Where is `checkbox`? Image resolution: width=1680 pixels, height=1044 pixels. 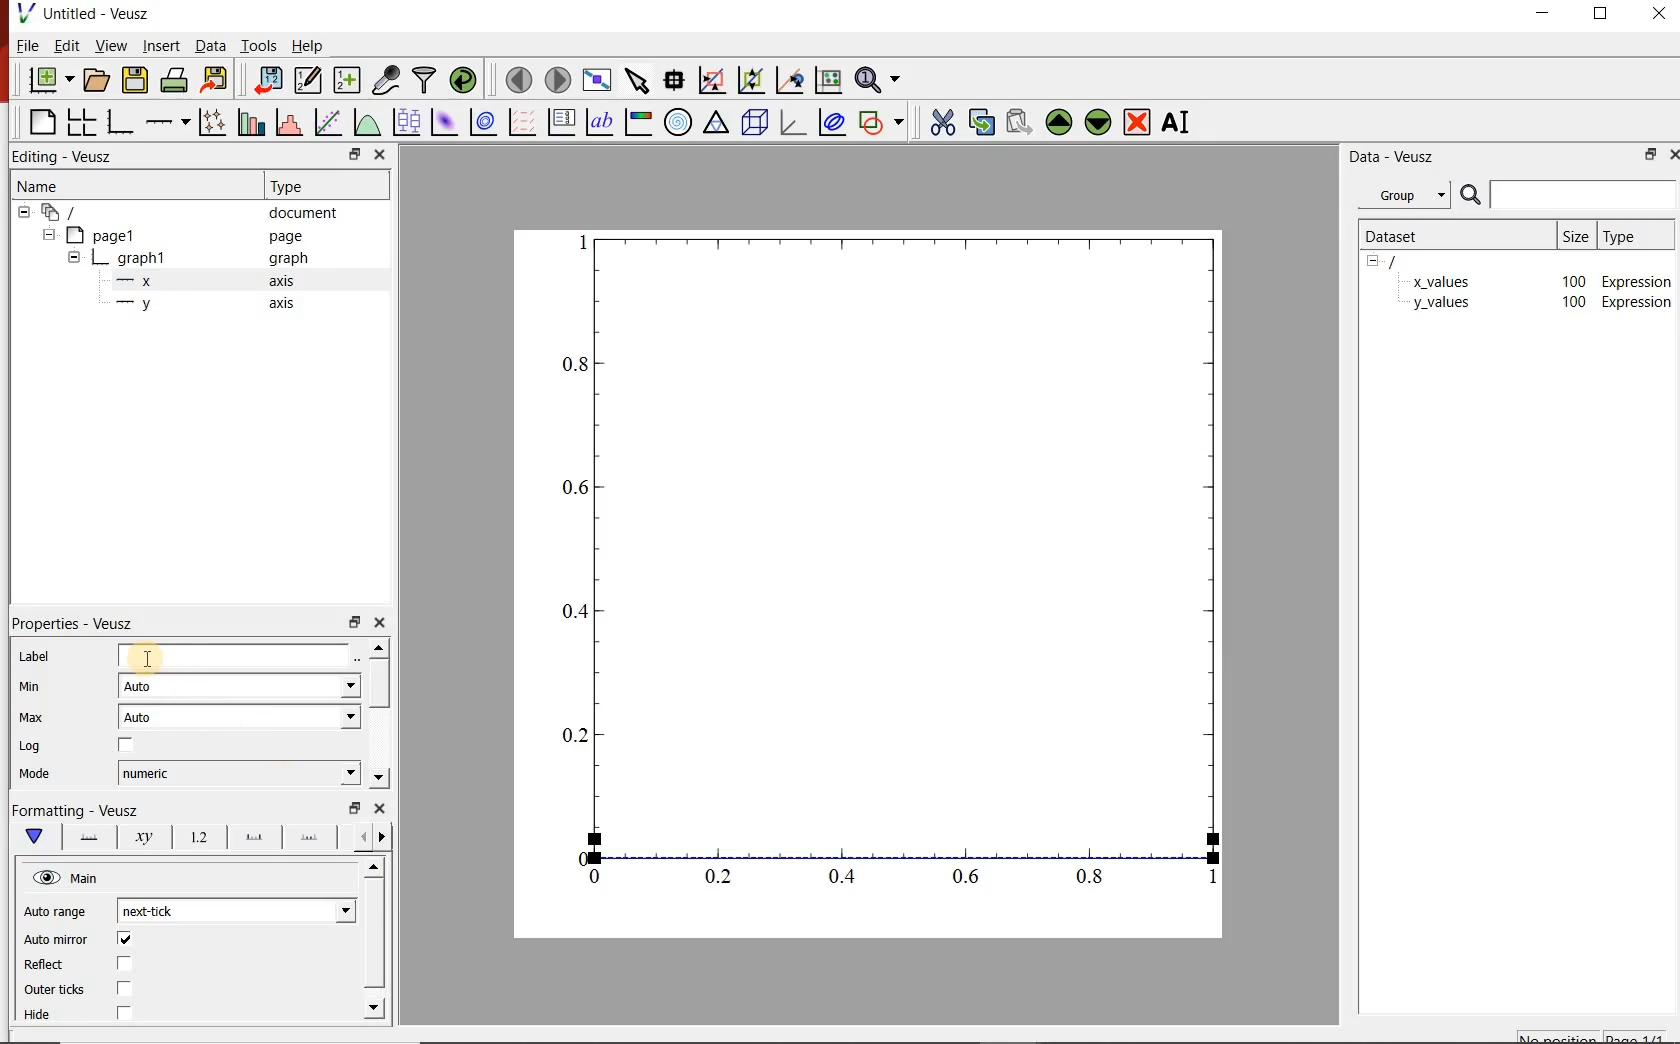
checkbox is located at coordinates (127, 744).